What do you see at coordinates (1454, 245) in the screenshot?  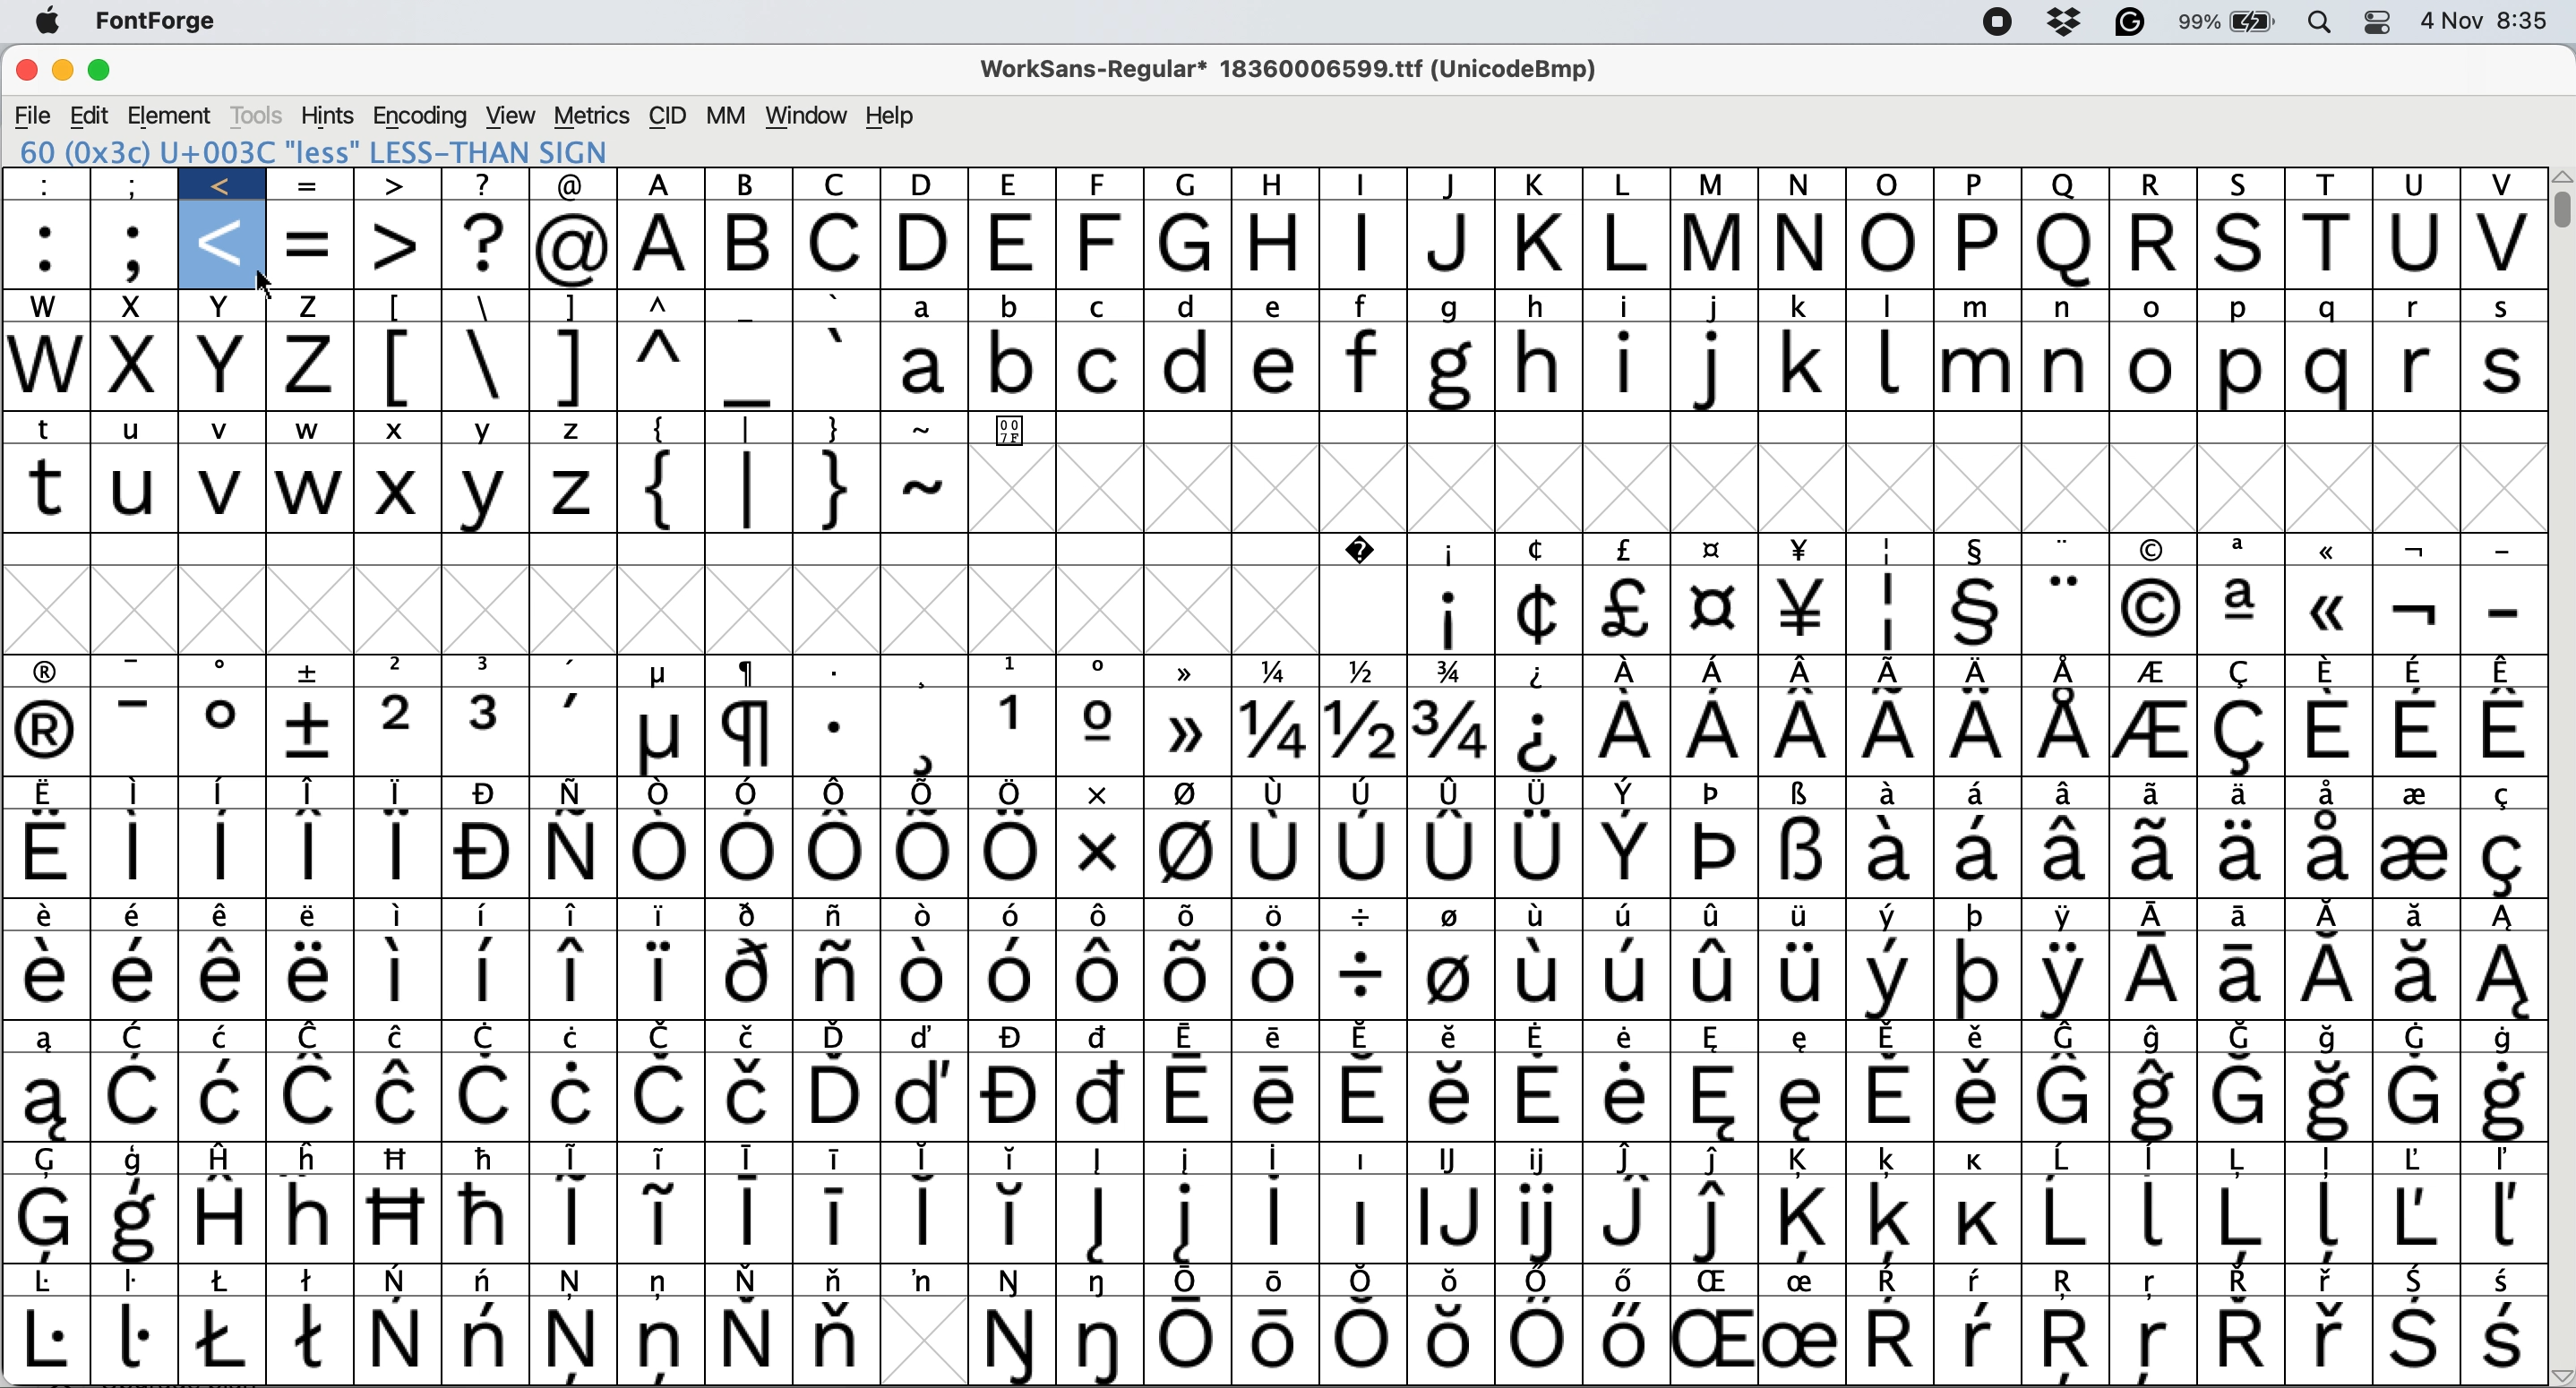 I see `j` at bounding box center [1454, 245].